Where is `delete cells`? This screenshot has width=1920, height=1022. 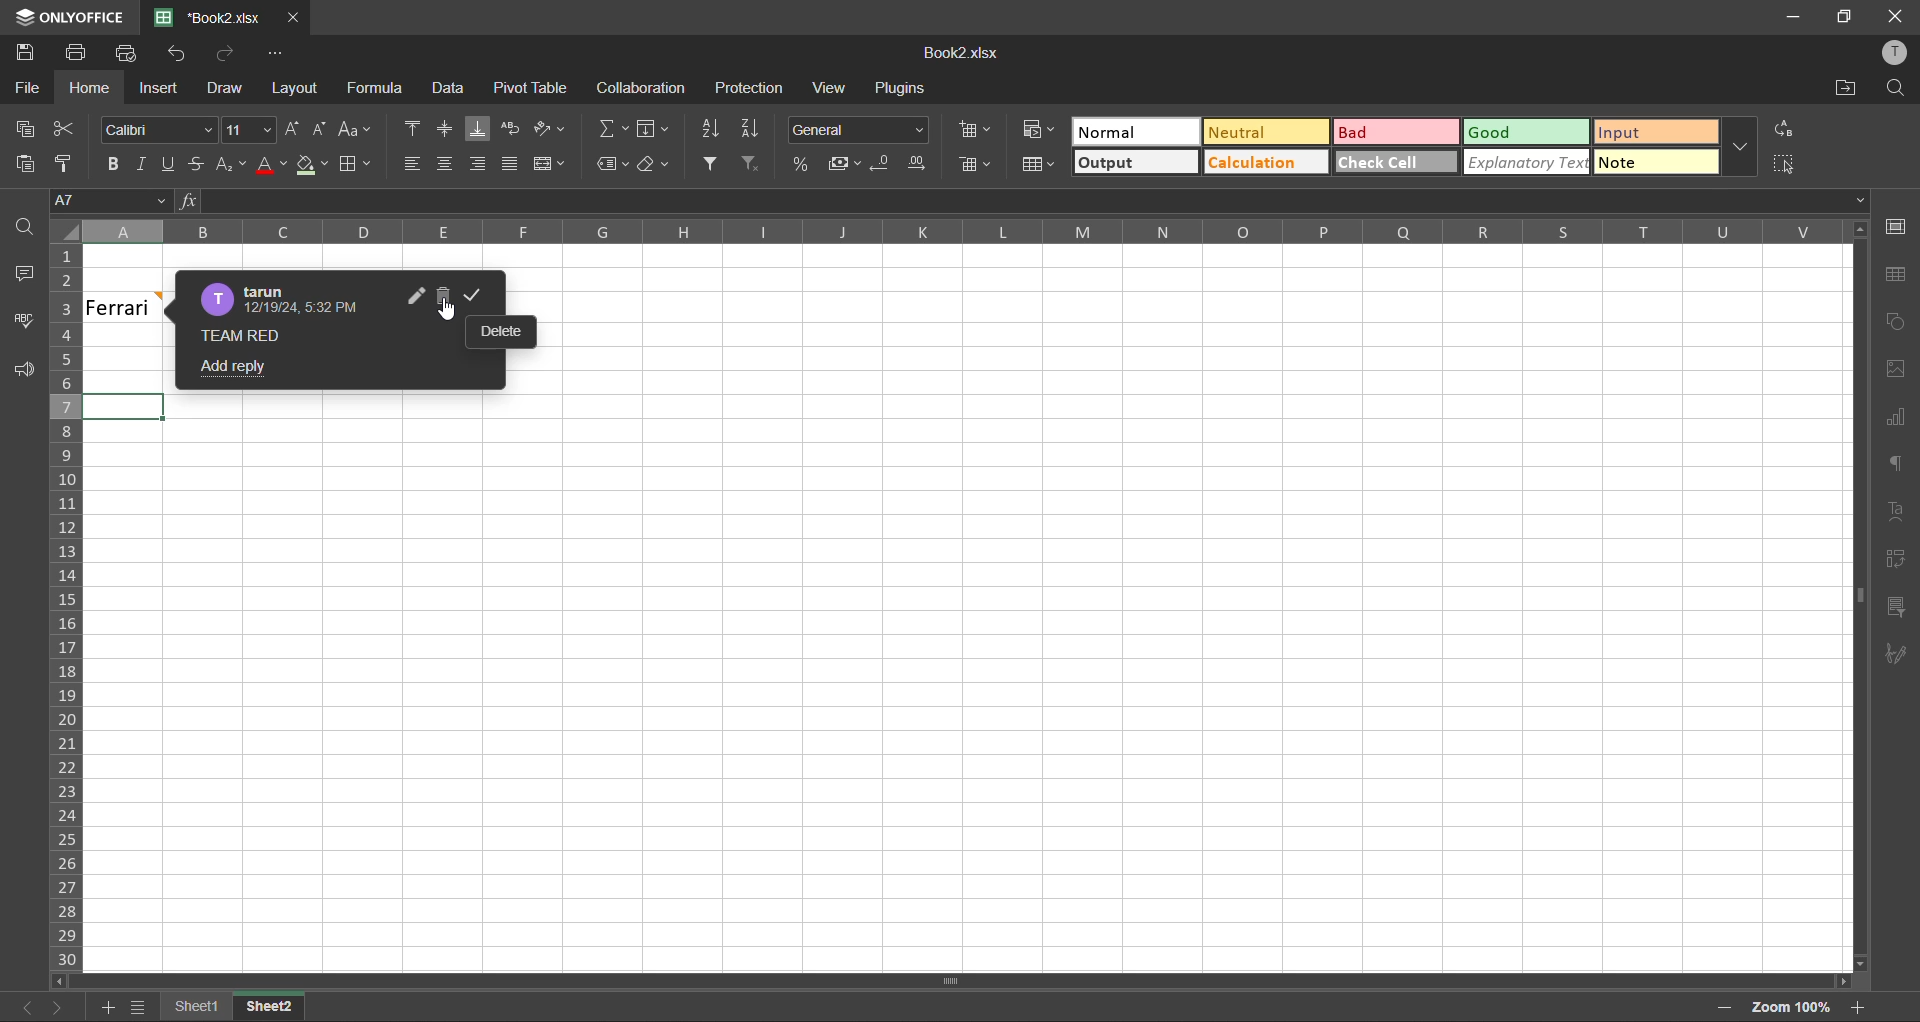
delete cells is located at coordinates (973, 167).